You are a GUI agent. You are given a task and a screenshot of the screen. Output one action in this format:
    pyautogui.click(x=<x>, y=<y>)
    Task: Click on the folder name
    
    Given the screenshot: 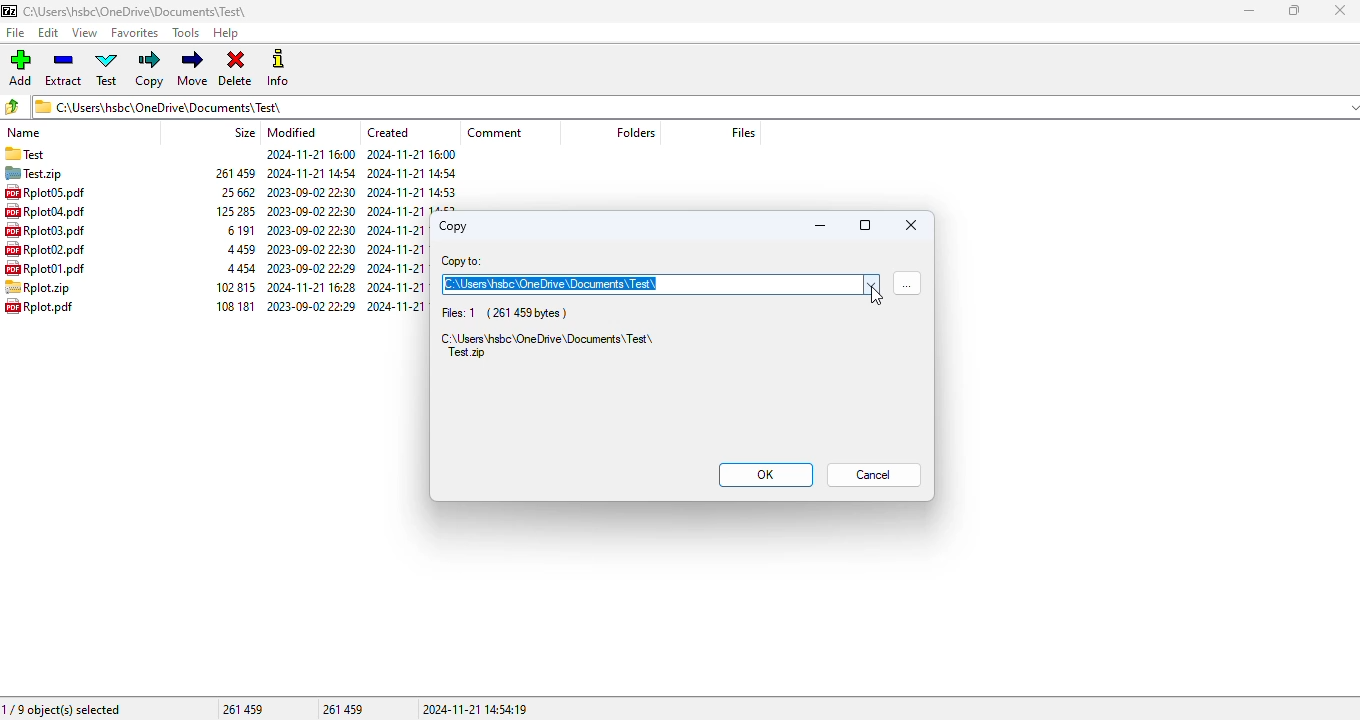 What is the action you would take?
    pyautogui.click(x=25, y=154)
    